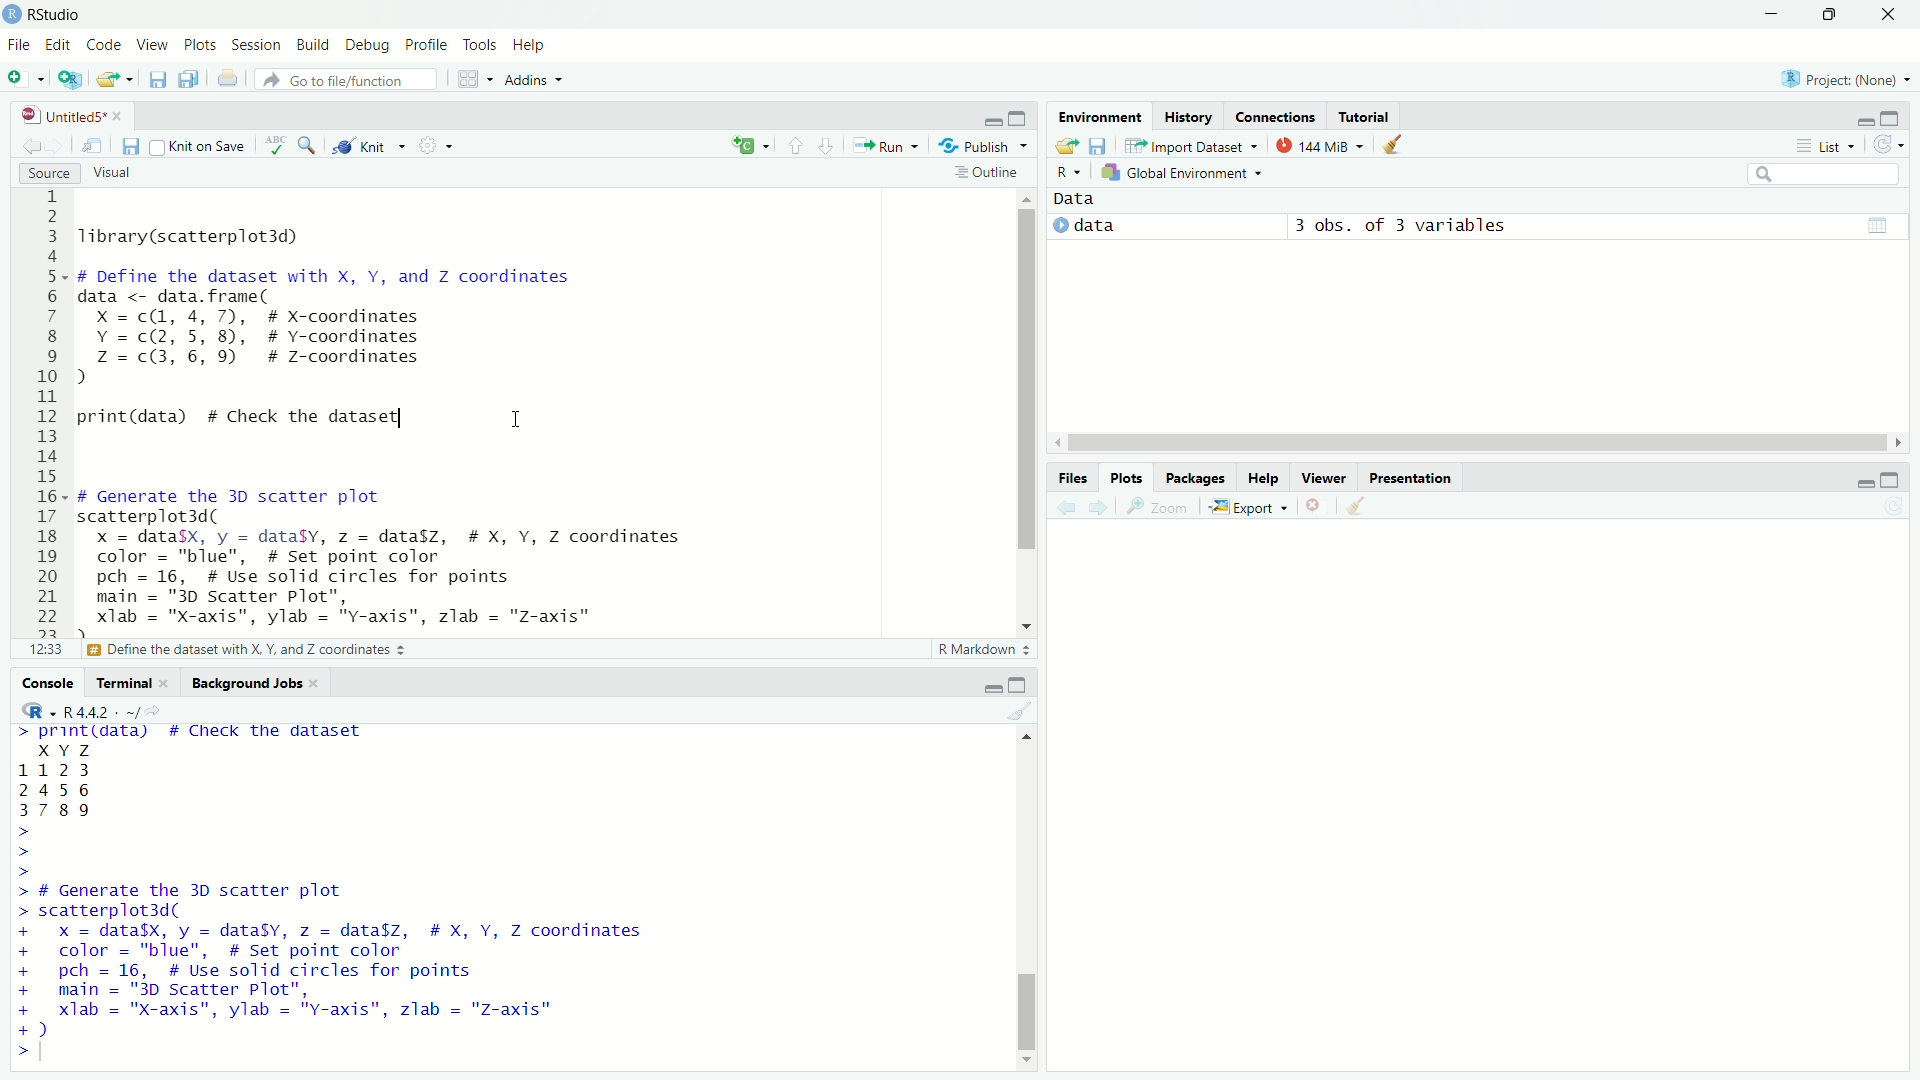  I want to click on view a larger version of the plot in a new window, so click(1160, 508).